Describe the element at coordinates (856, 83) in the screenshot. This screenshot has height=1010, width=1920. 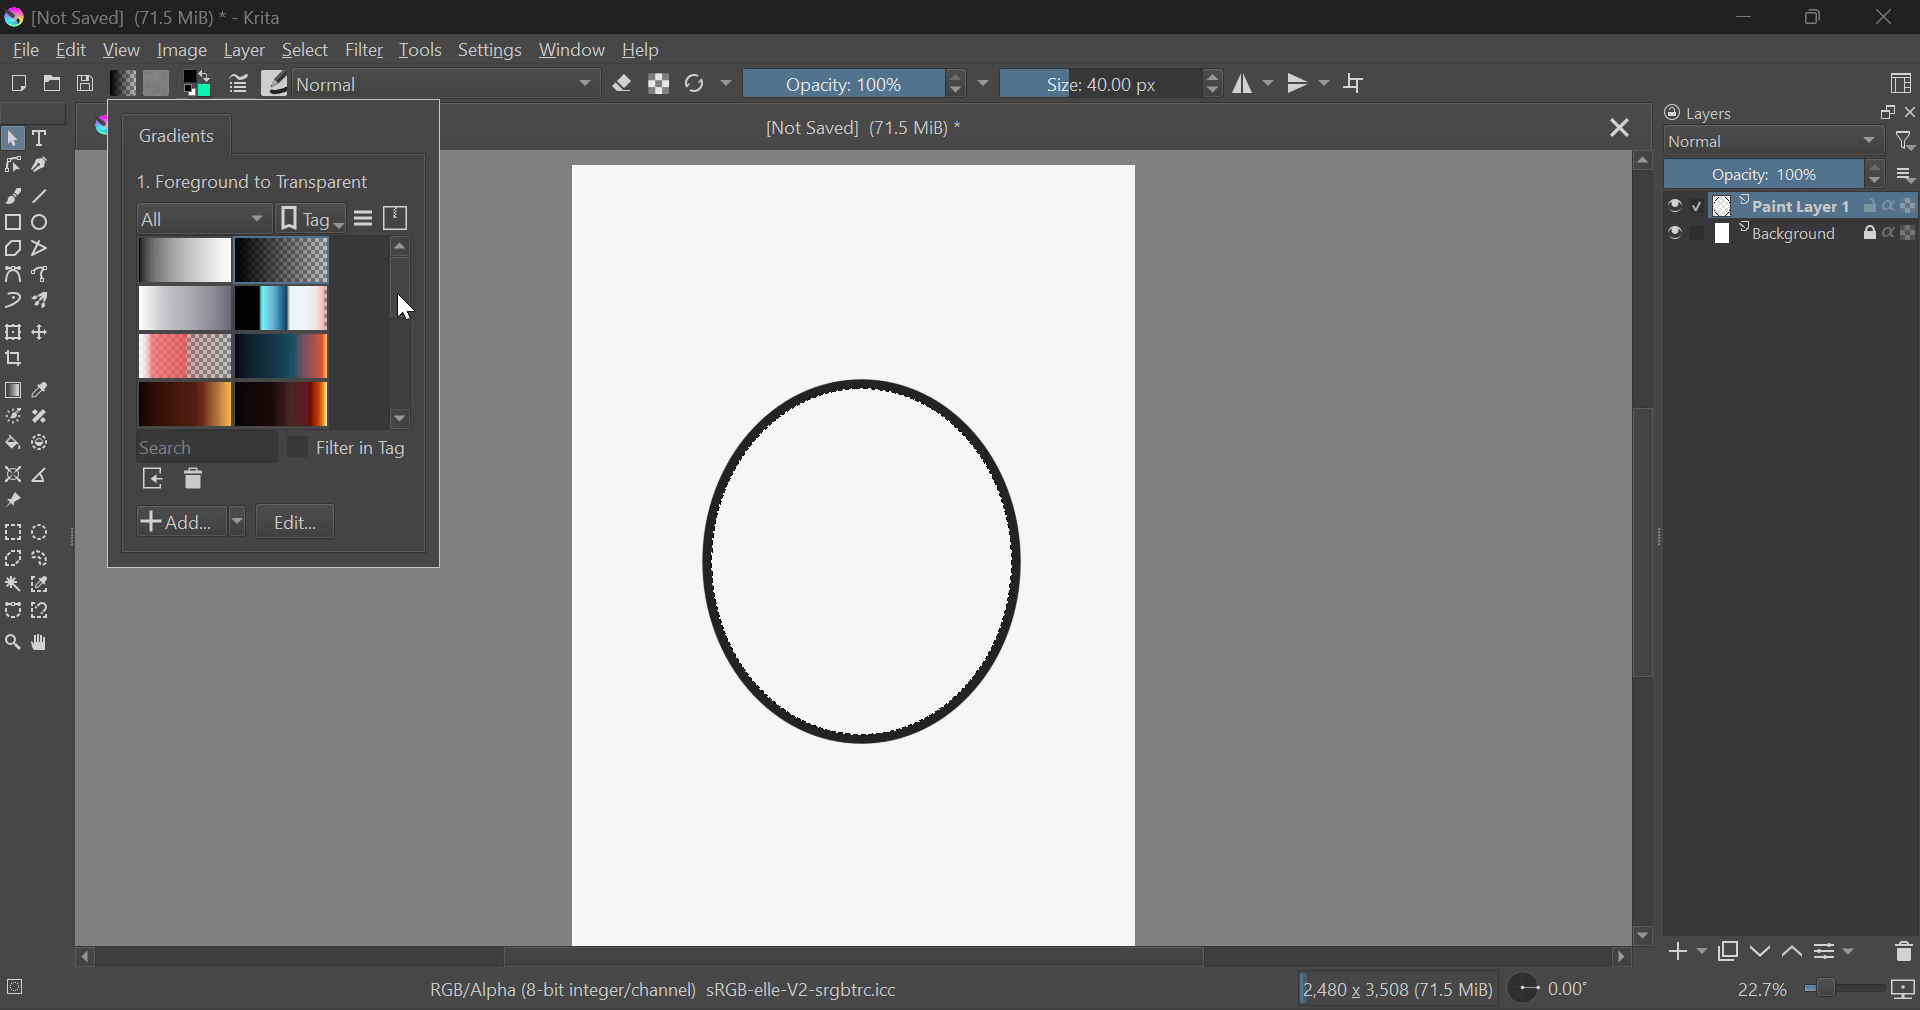
I see `Opacity` at that location.